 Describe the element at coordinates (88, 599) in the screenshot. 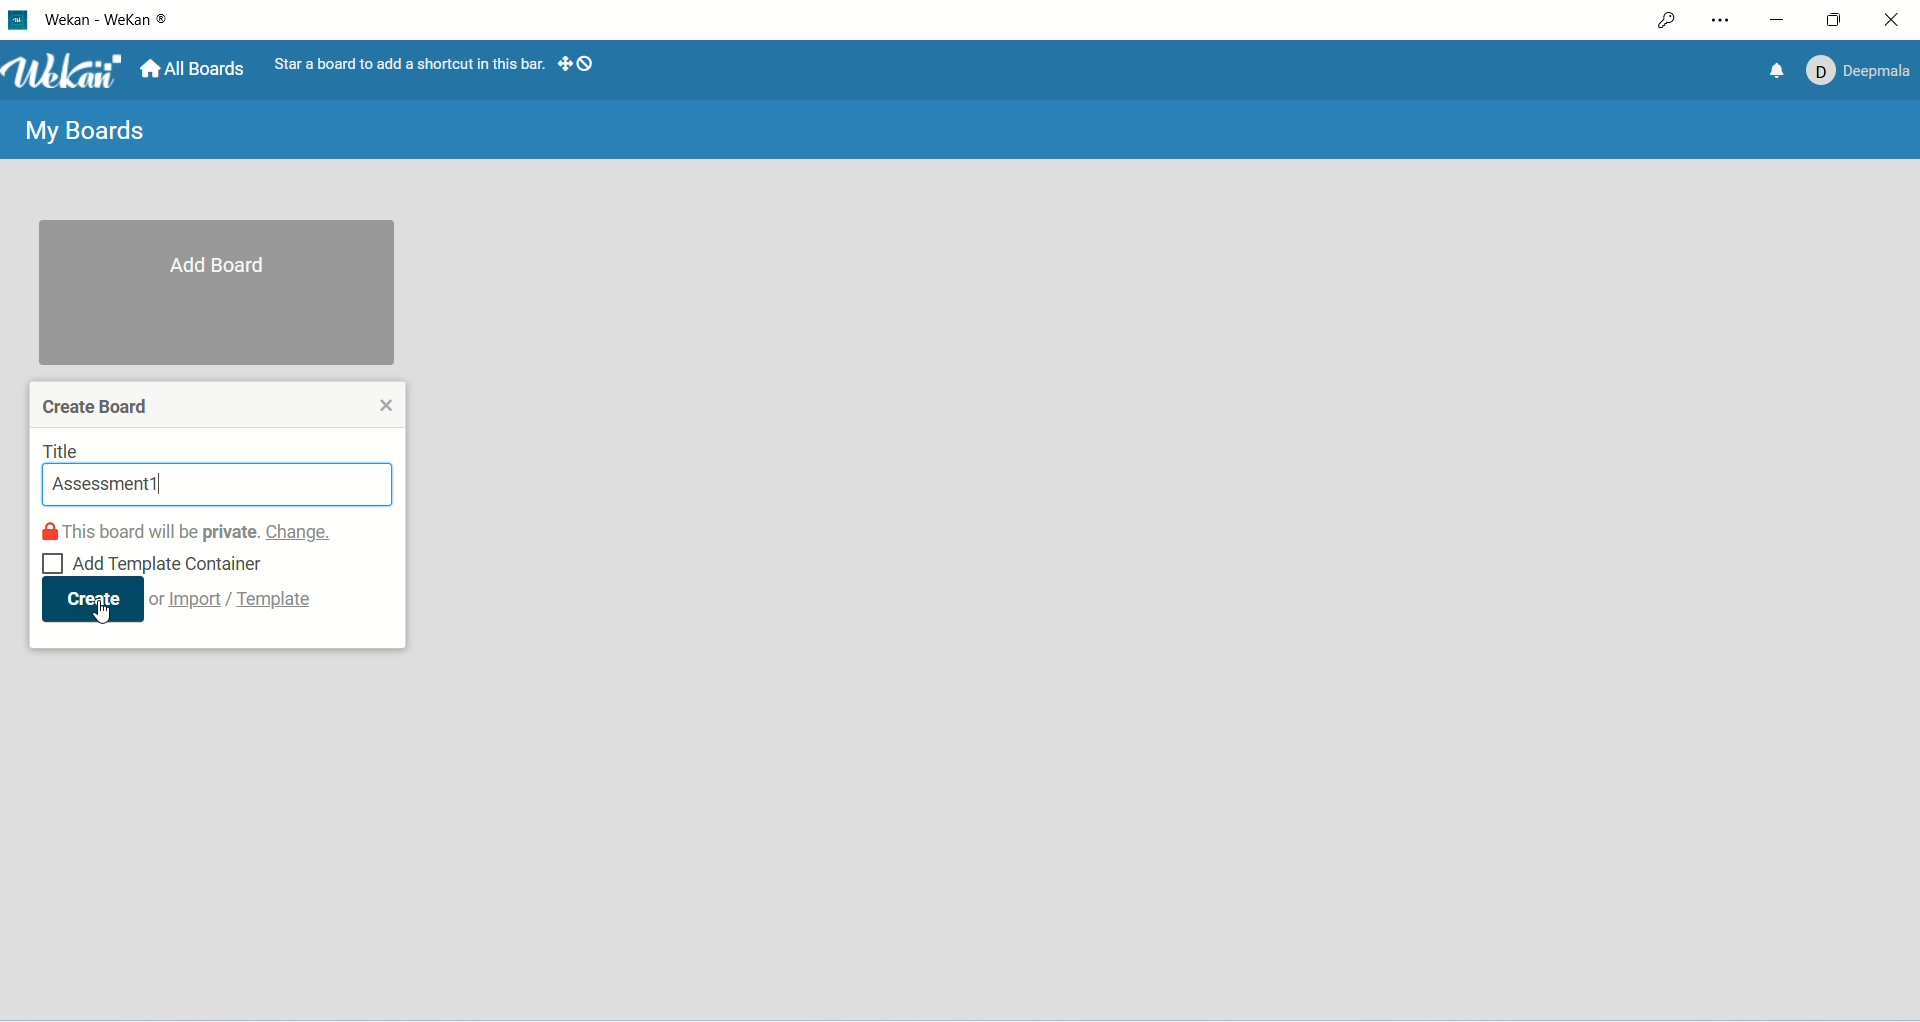

I see `create` at that location.